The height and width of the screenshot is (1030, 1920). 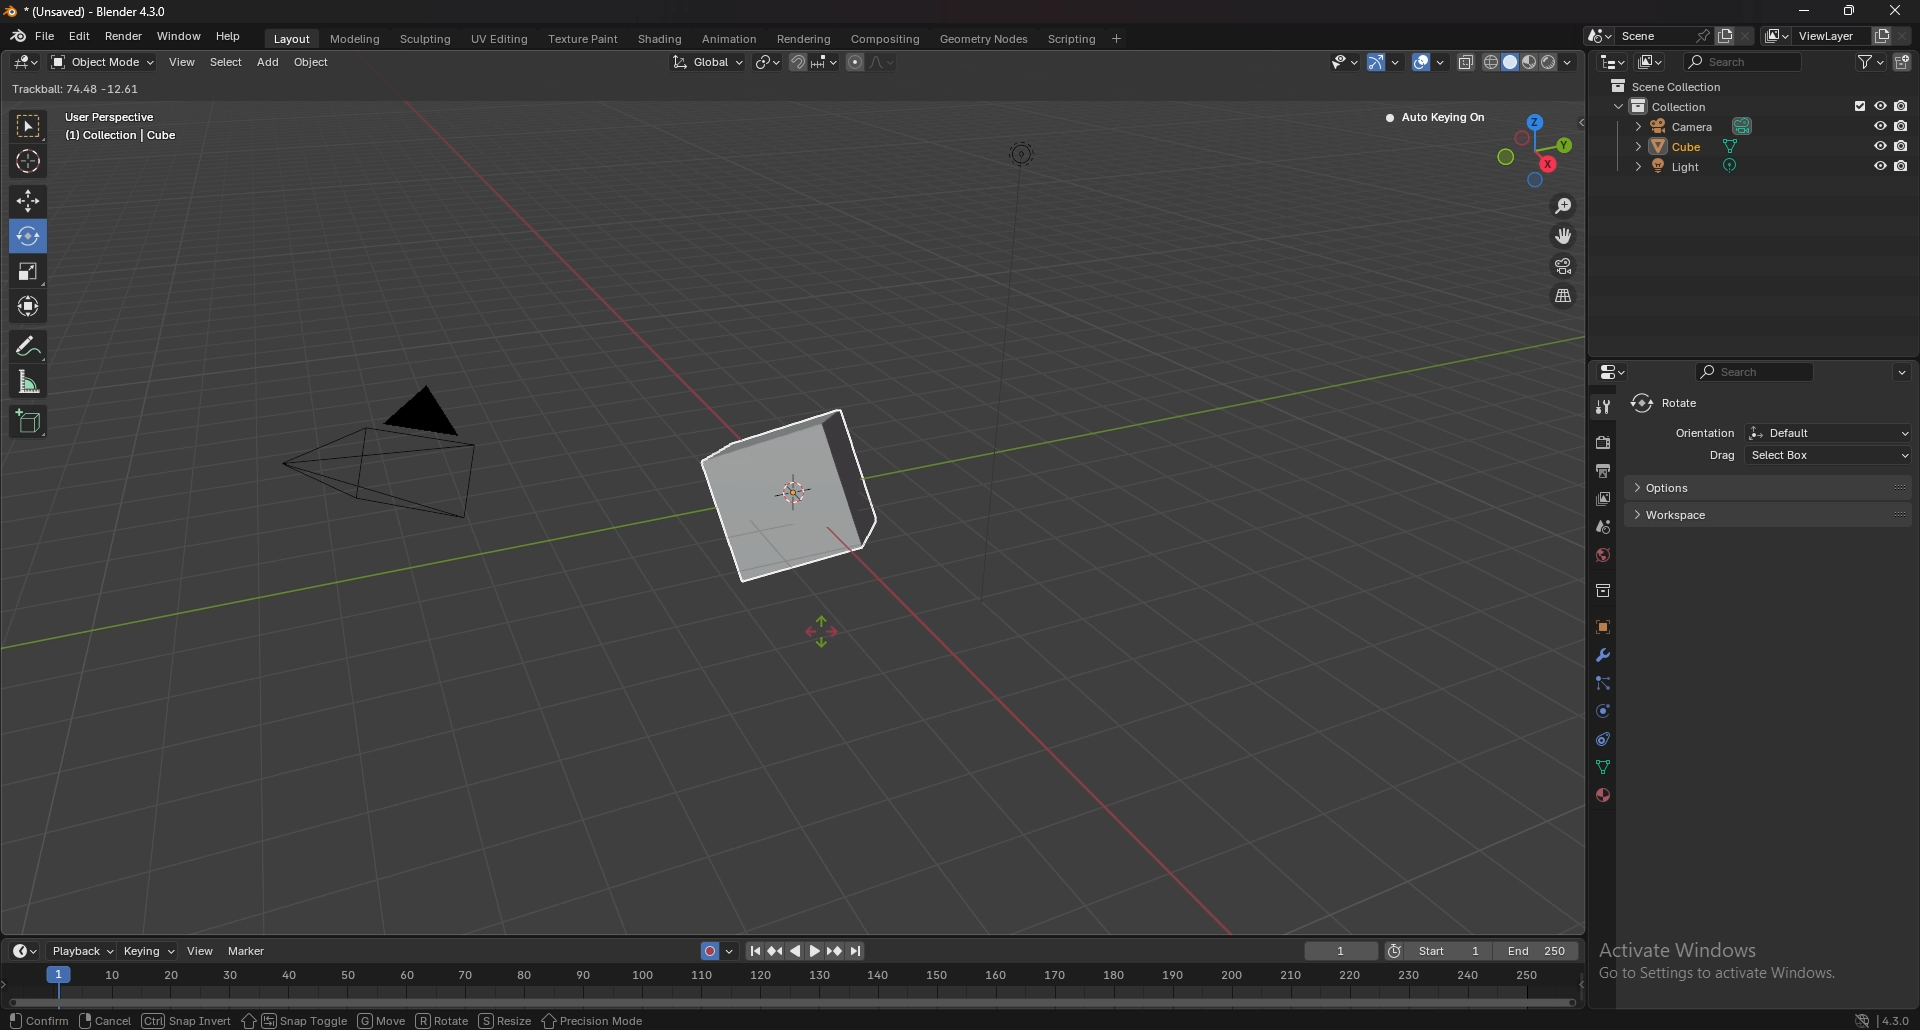 I want to click on collection, so click(x=1603, y=590).